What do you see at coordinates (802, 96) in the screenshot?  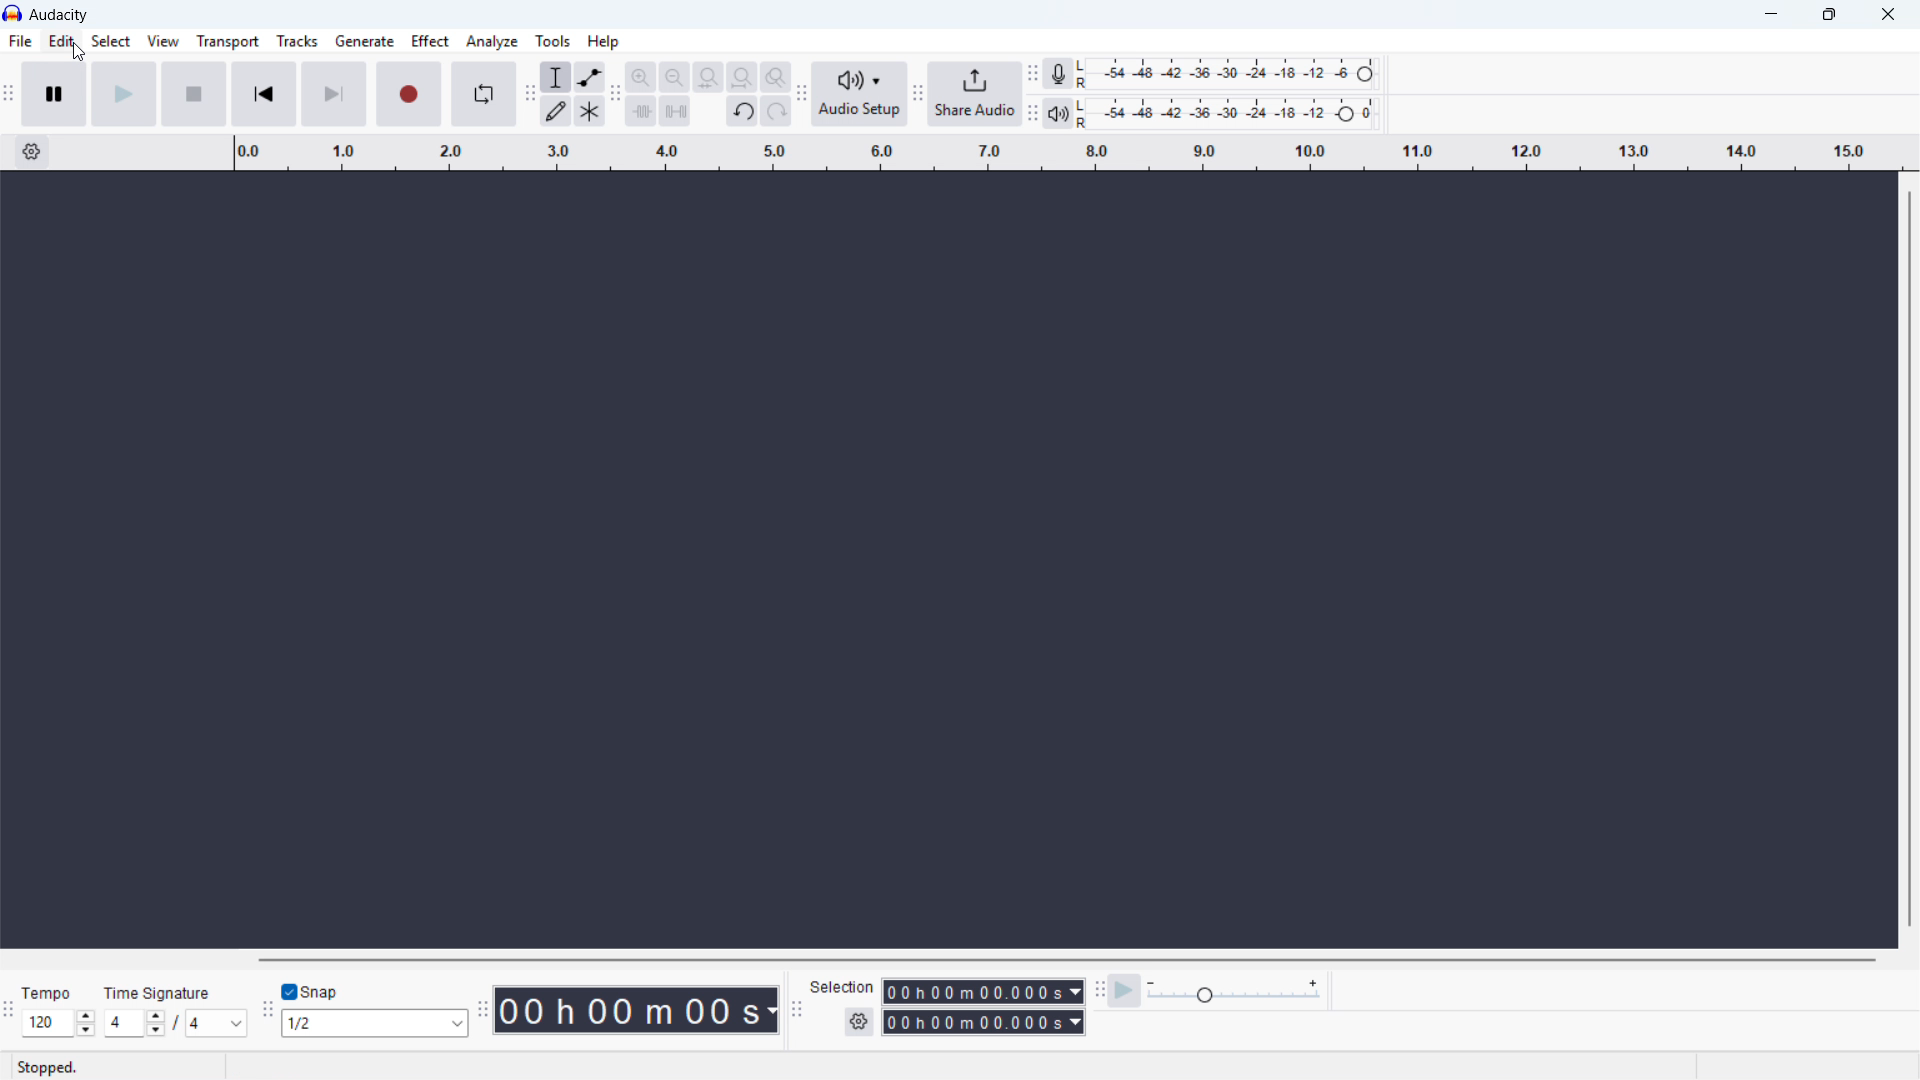 I see `audio setup toolbar` at bounding box center [802, 96].